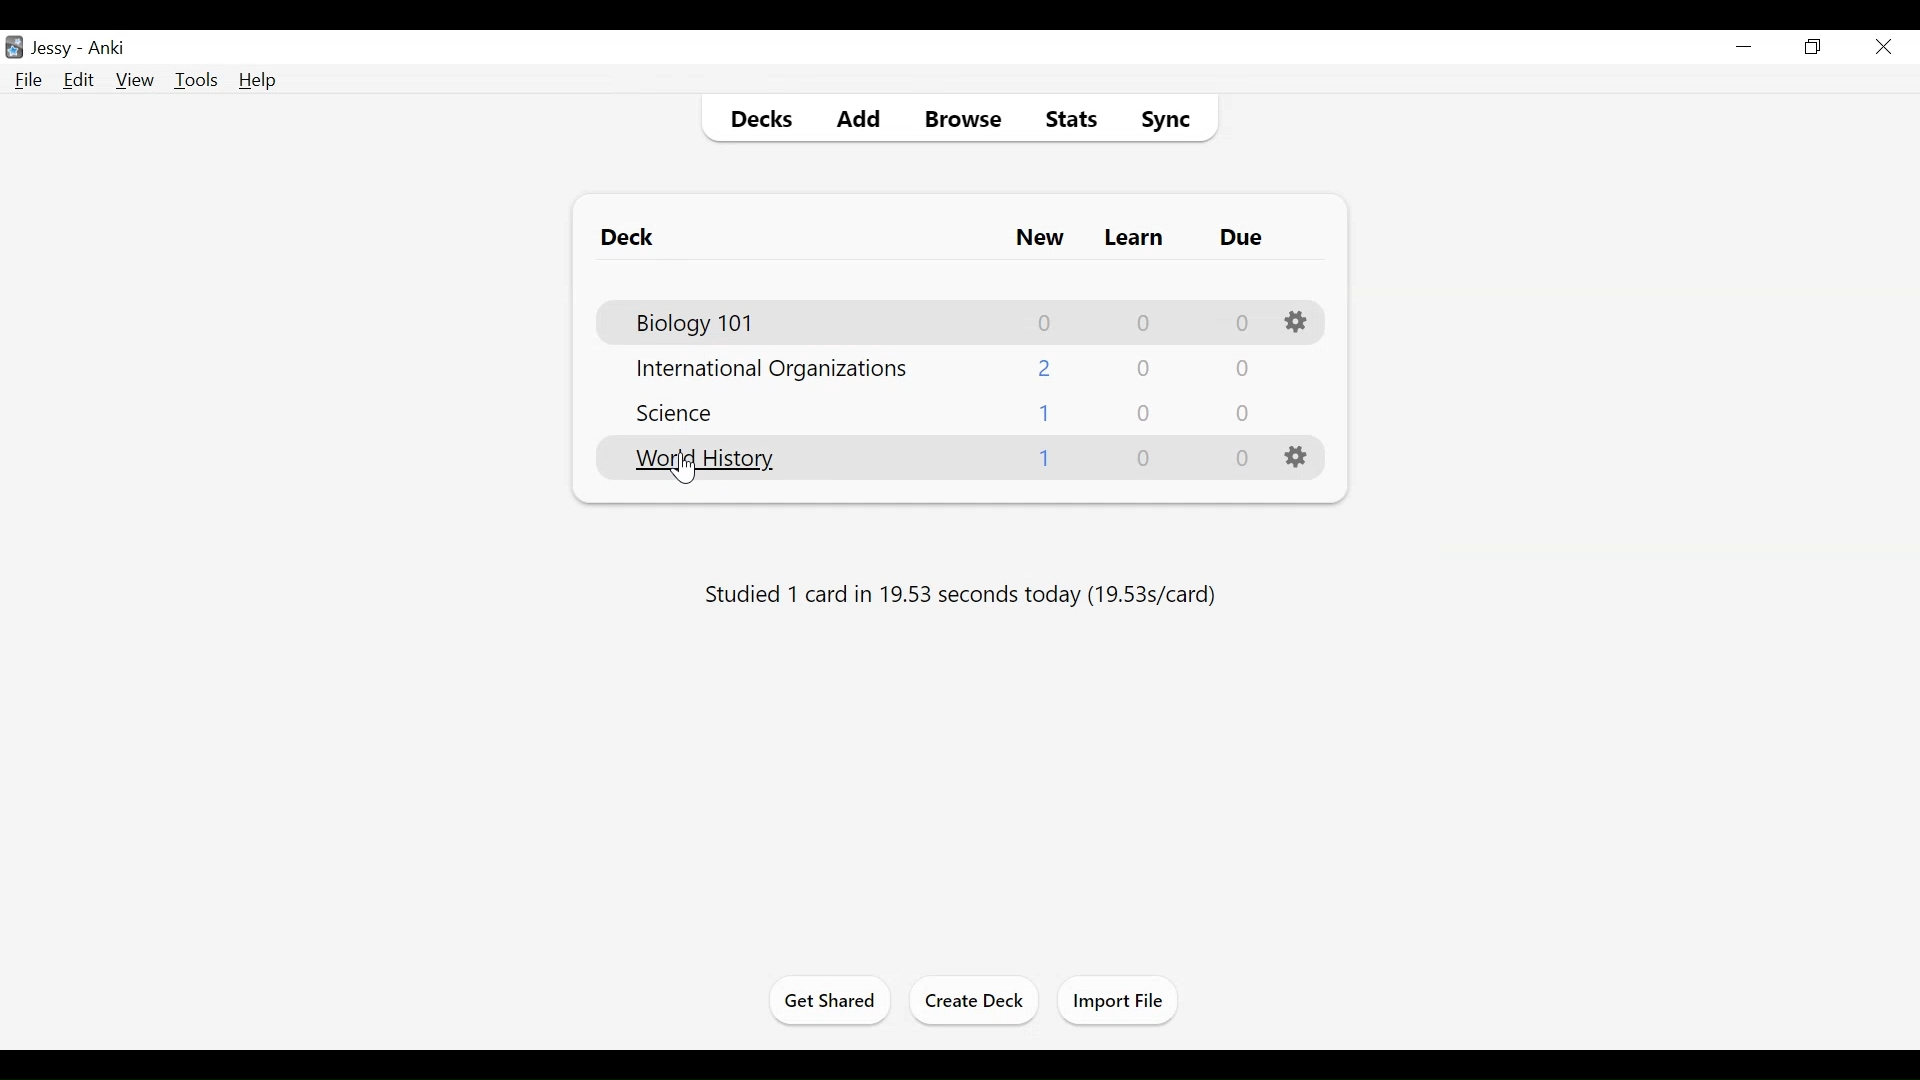  I want to click on New Card Count, so click(1047, 413).